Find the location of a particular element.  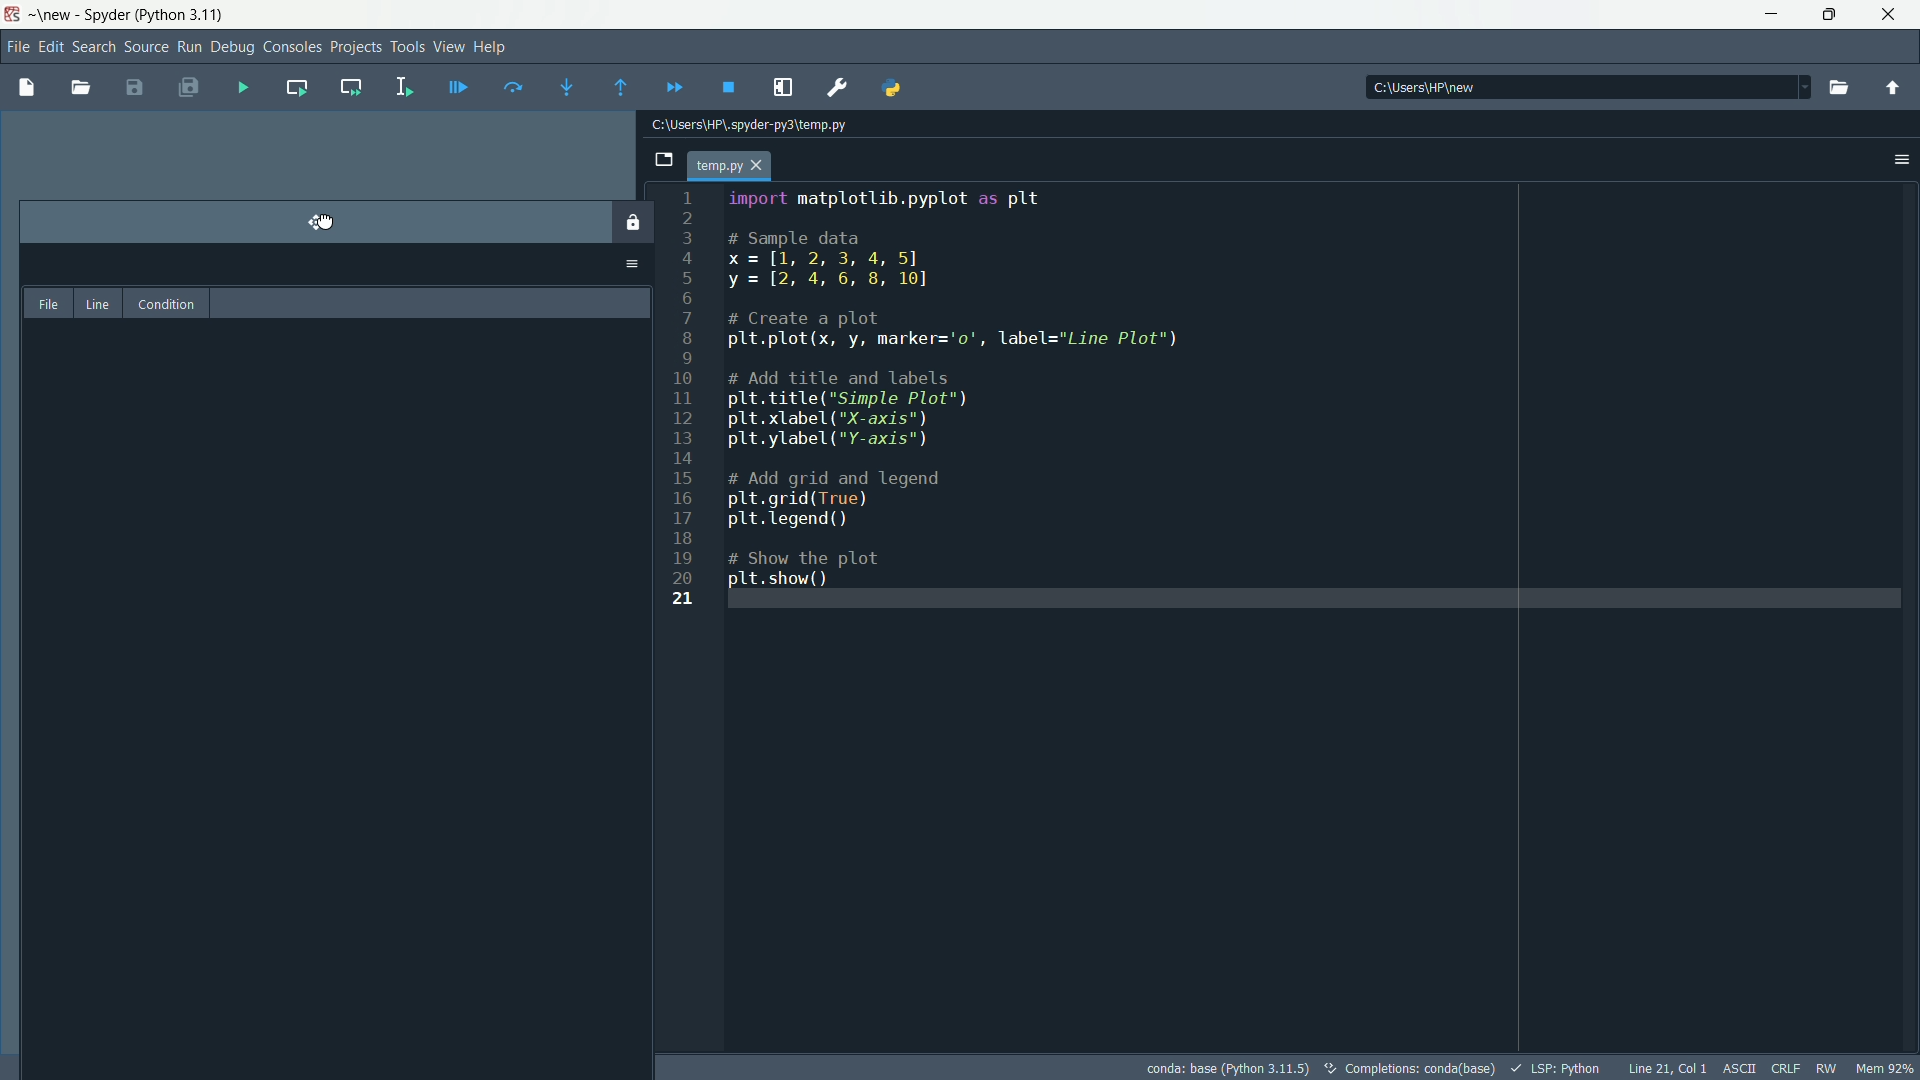

project menu is located at coordinates (354, 44).